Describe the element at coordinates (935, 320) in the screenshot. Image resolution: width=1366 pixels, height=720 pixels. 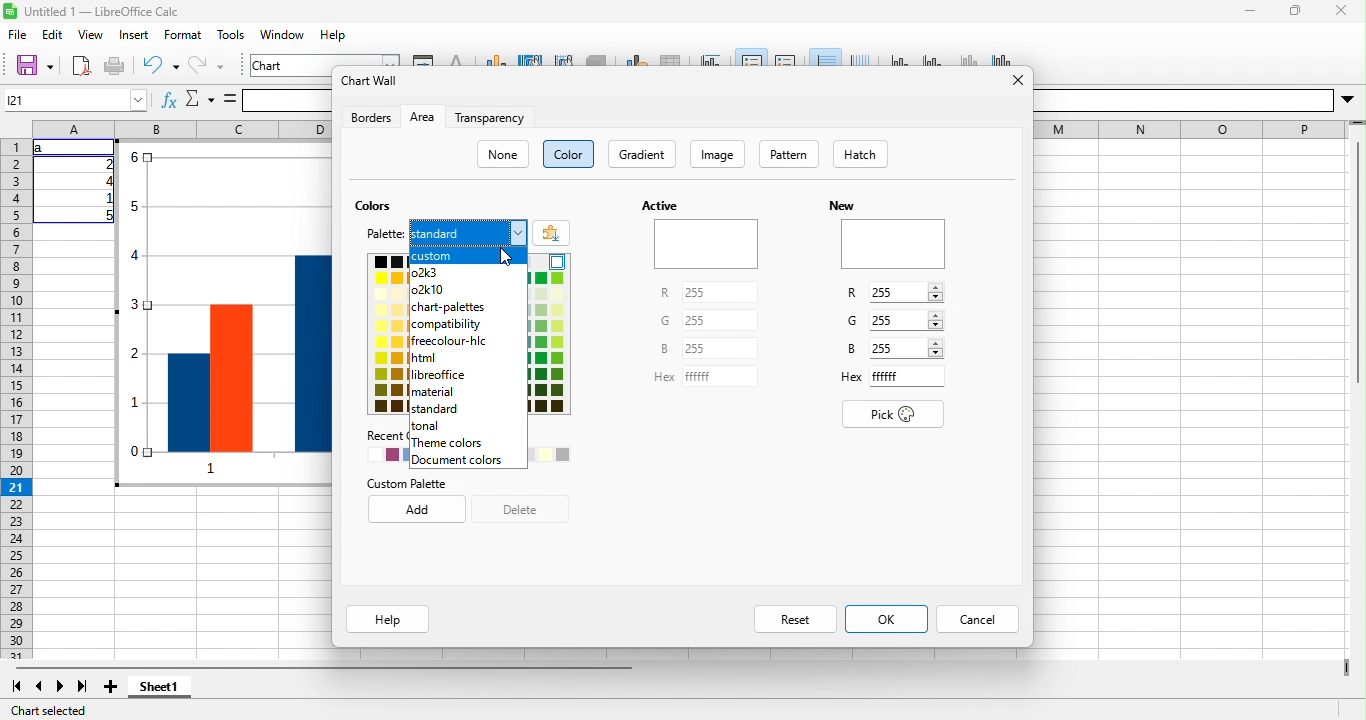
I see `Increase/Decrease G value` at that location.